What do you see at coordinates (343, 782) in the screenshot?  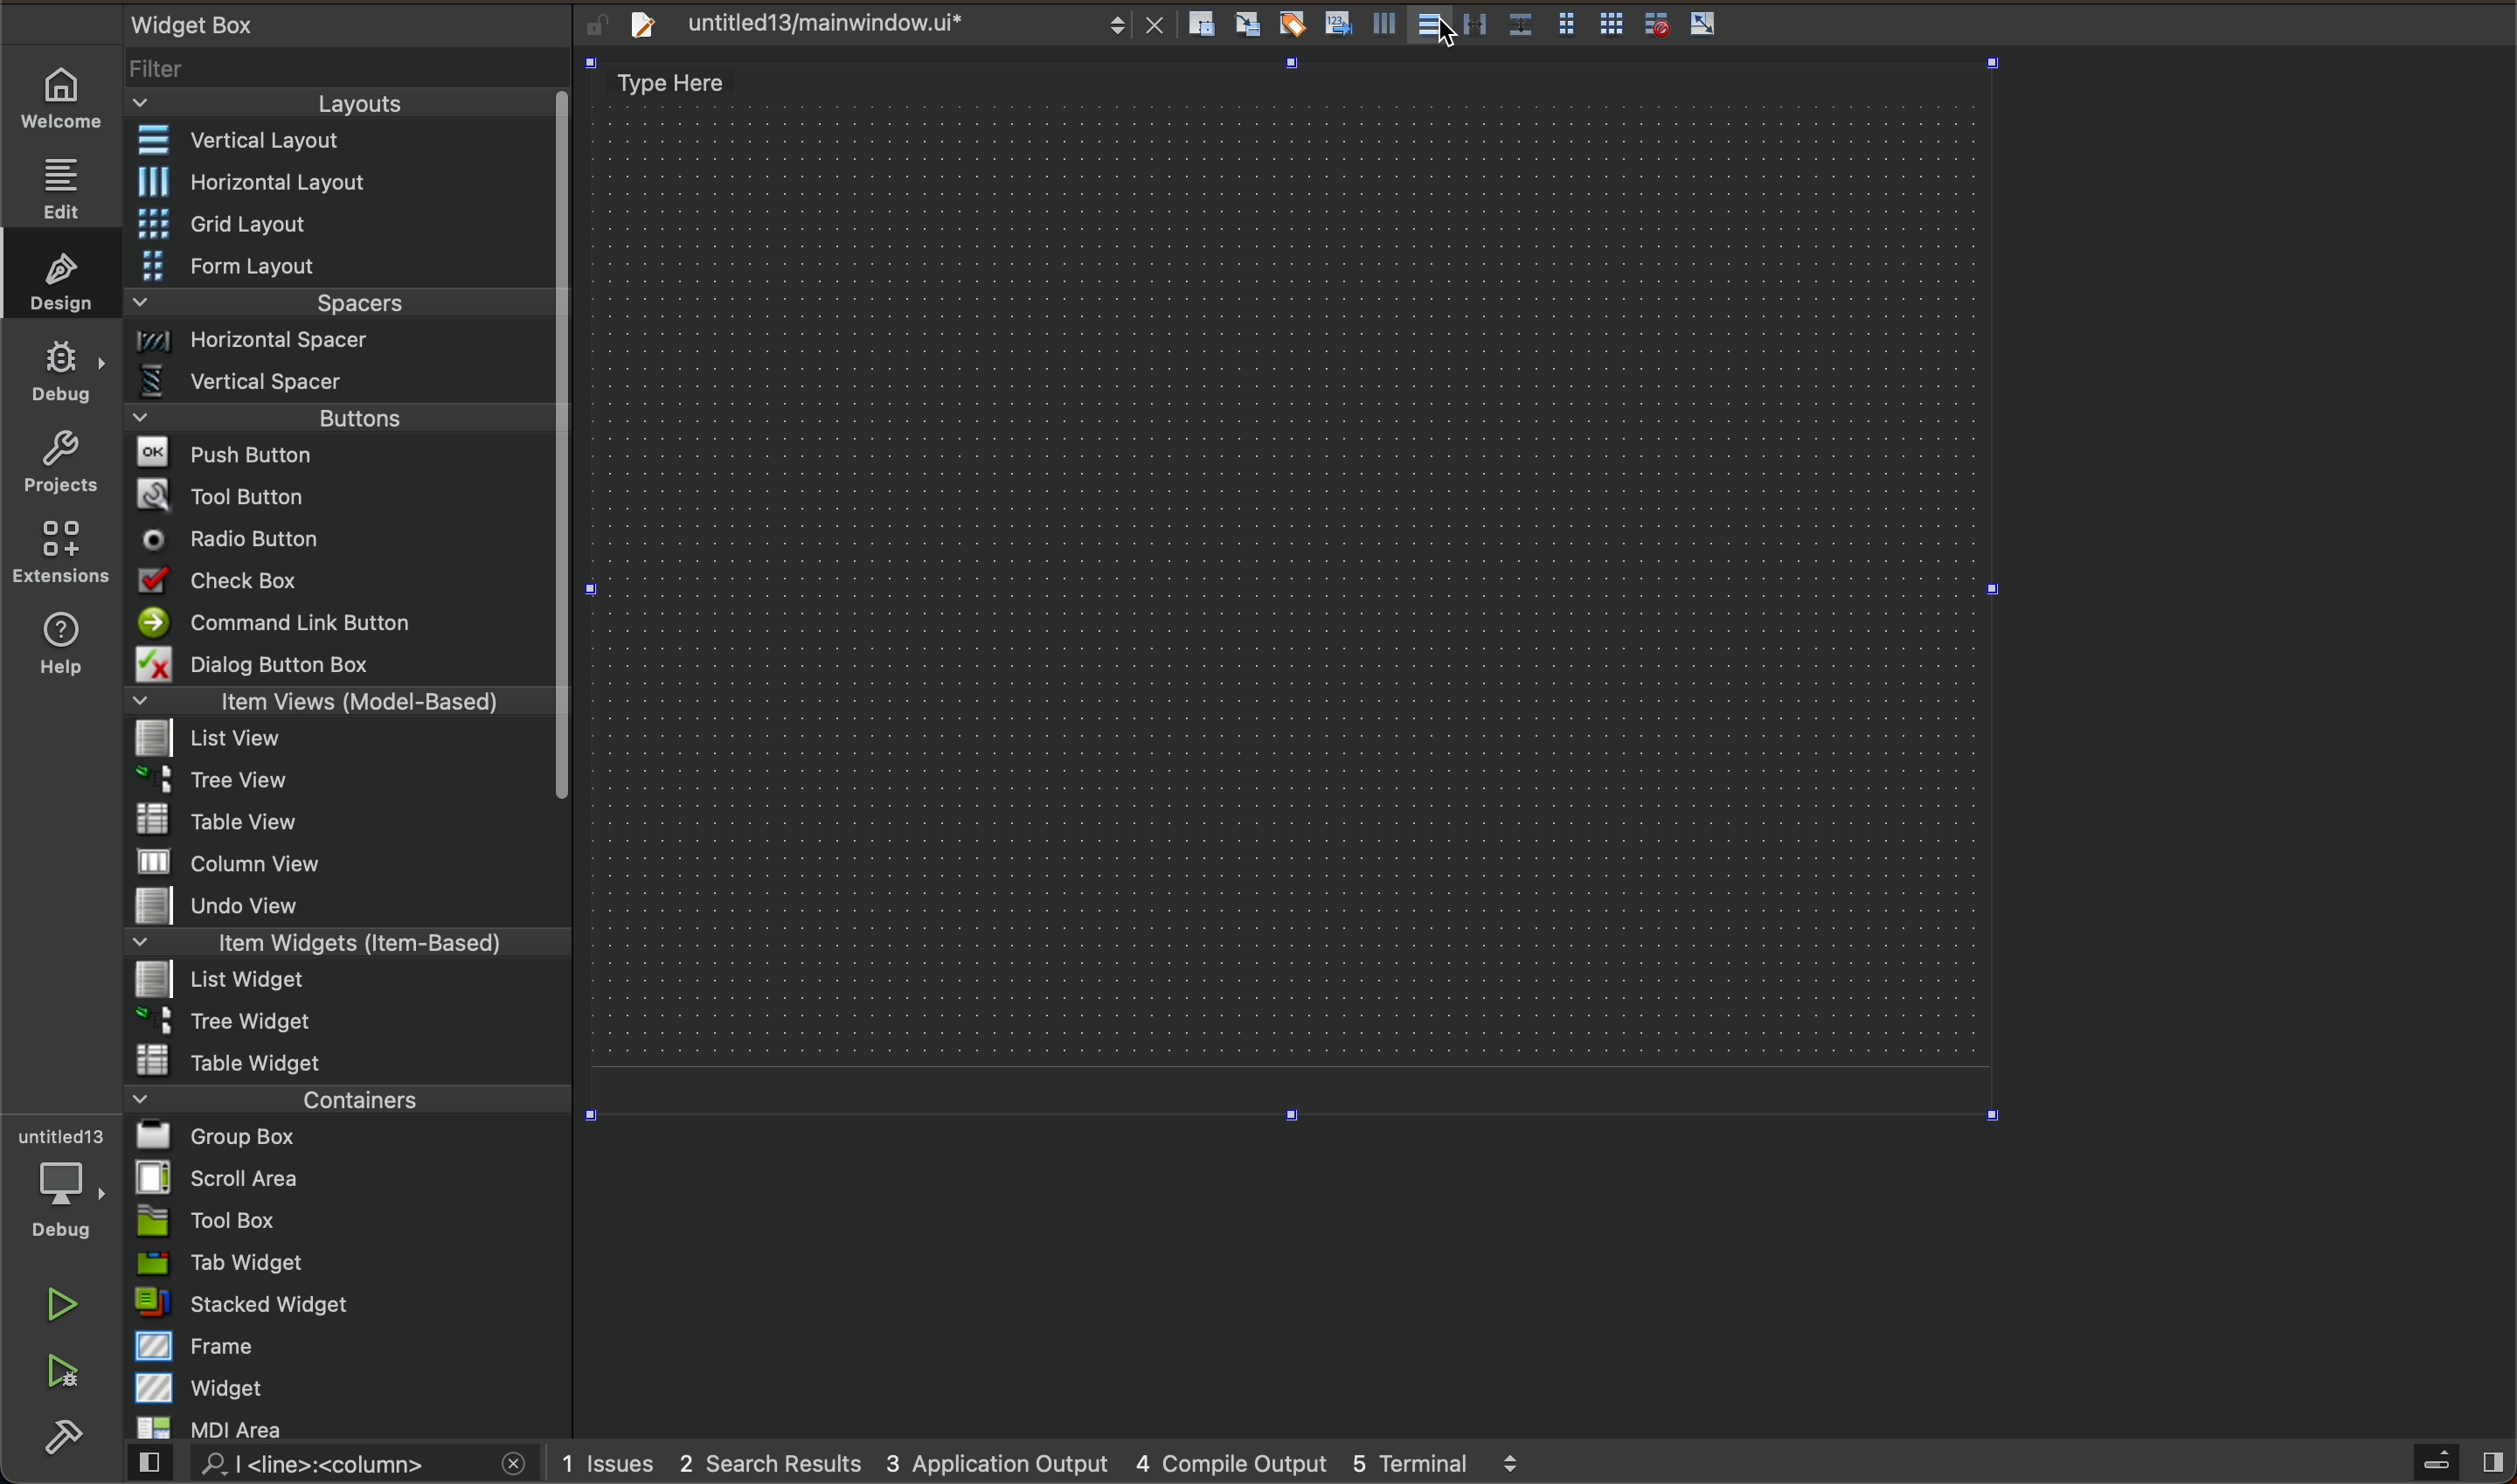 I see `tree view` at bounding box center [343, 782].